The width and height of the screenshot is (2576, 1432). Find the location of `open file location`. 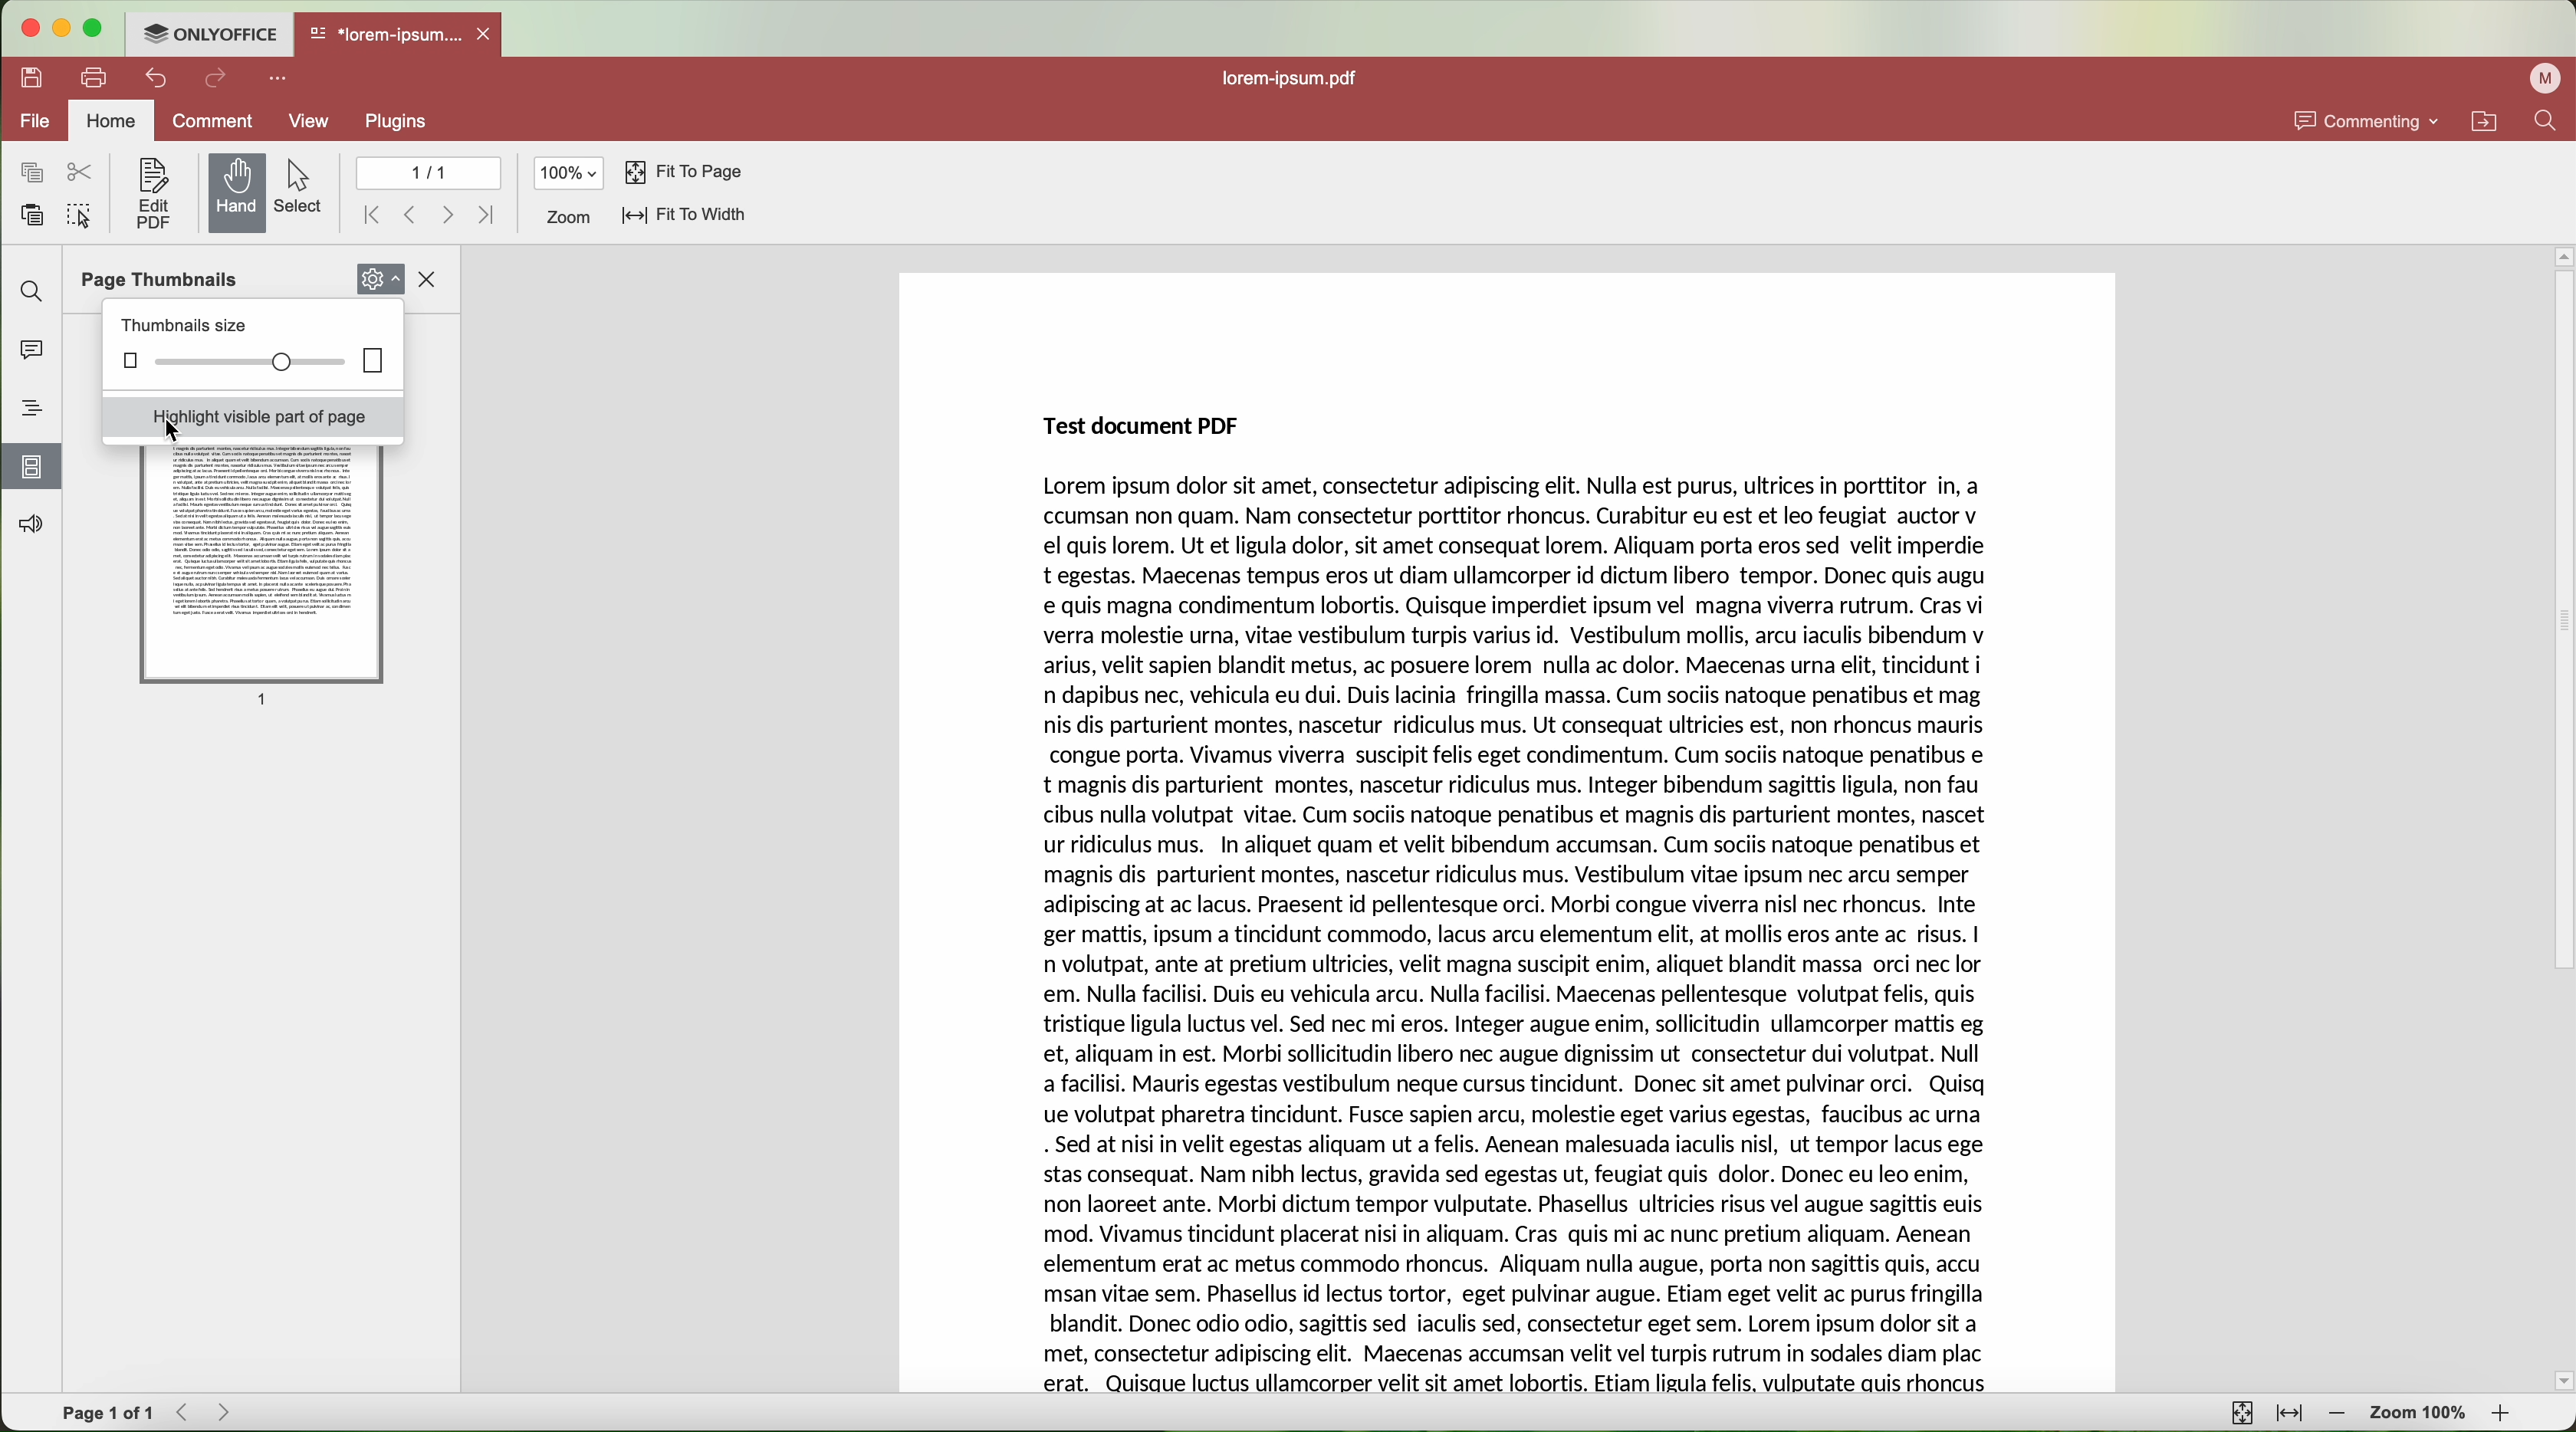

open file location is located at coordinates (2484, 121).